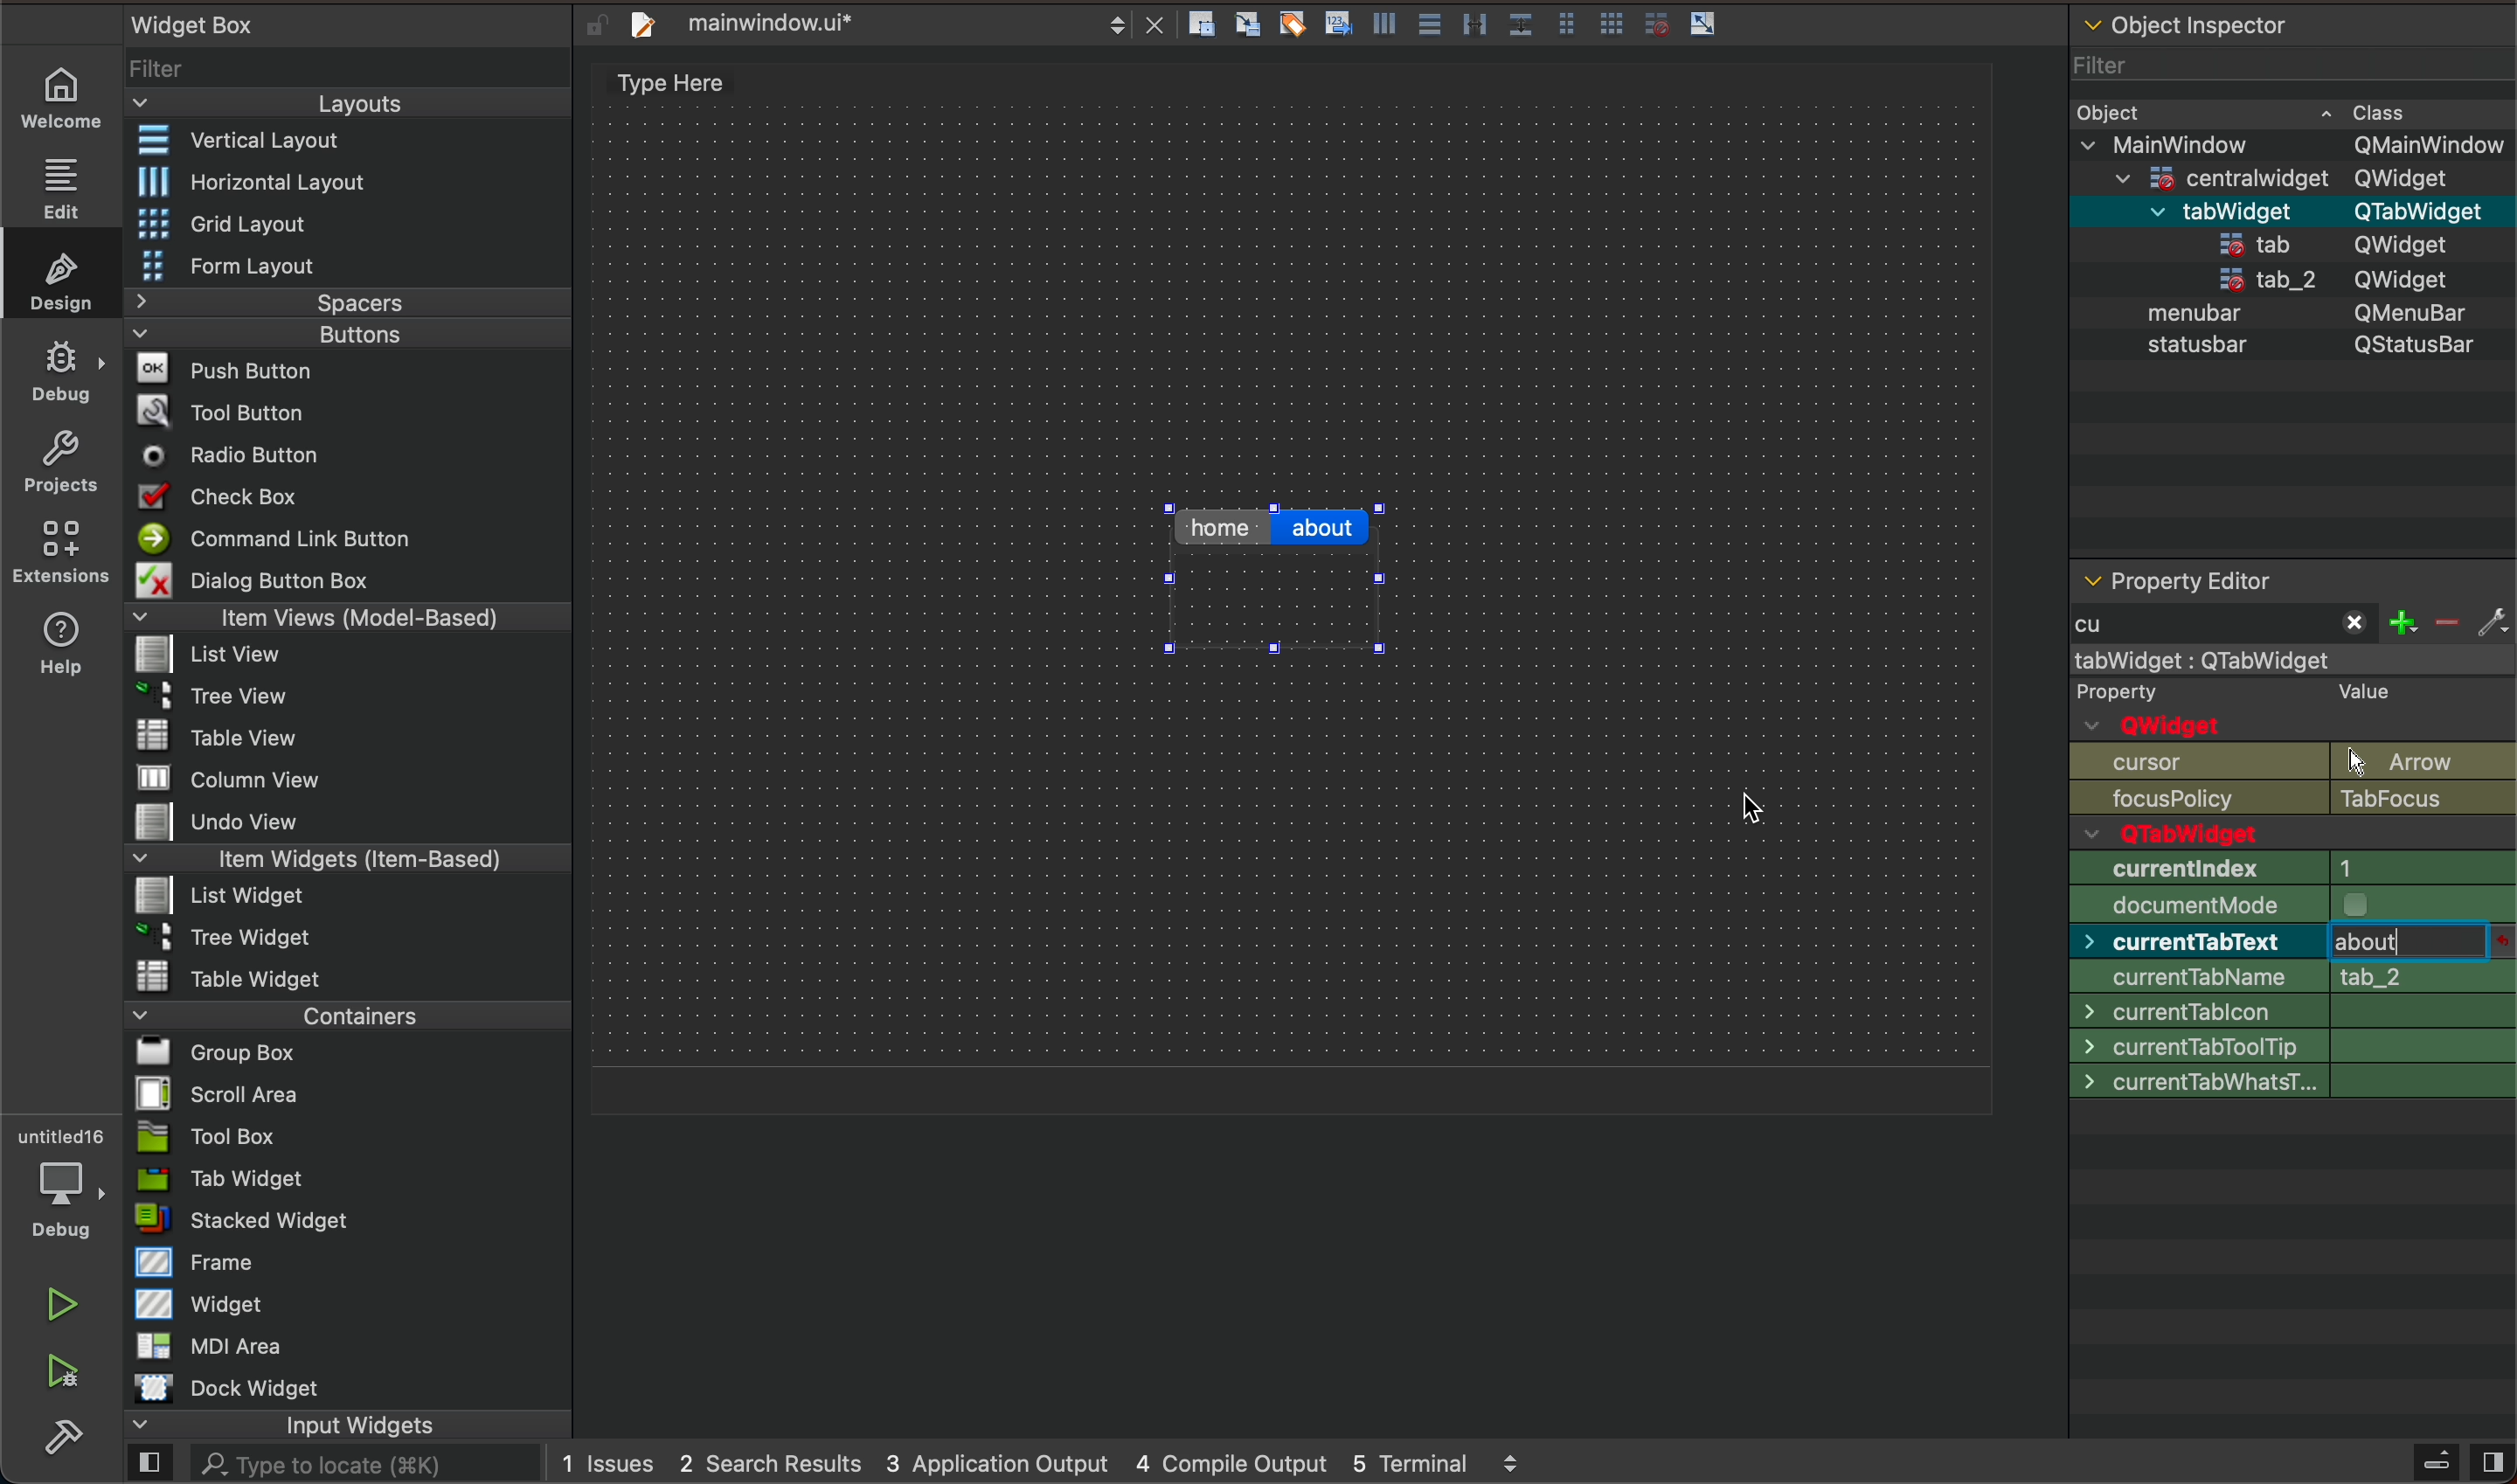 The height and width of the screenshot is (1484, 2517). Describe the element at coordinates (2370, 106) in the screenshot. I see `~ Class` at that location.